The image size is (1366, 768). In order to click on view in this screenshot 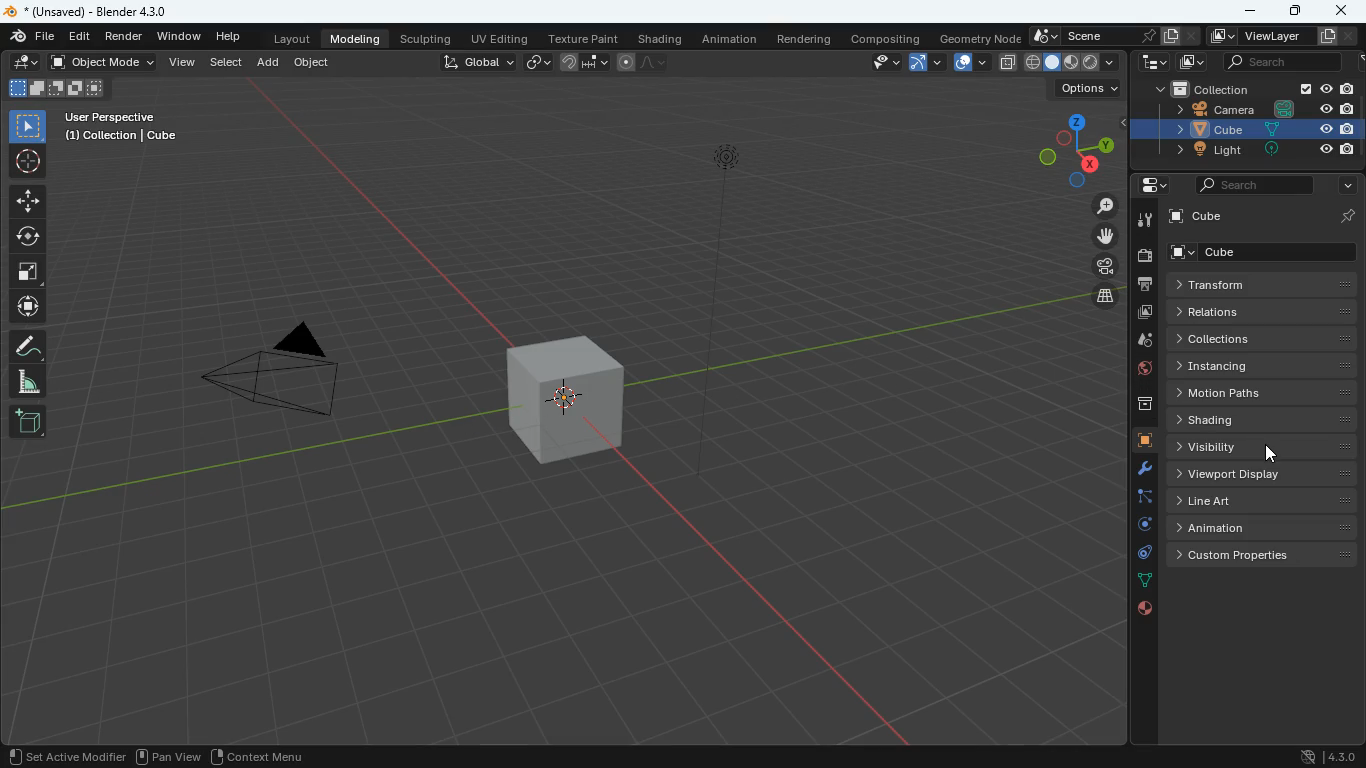, I will do `click(184, 64)`.